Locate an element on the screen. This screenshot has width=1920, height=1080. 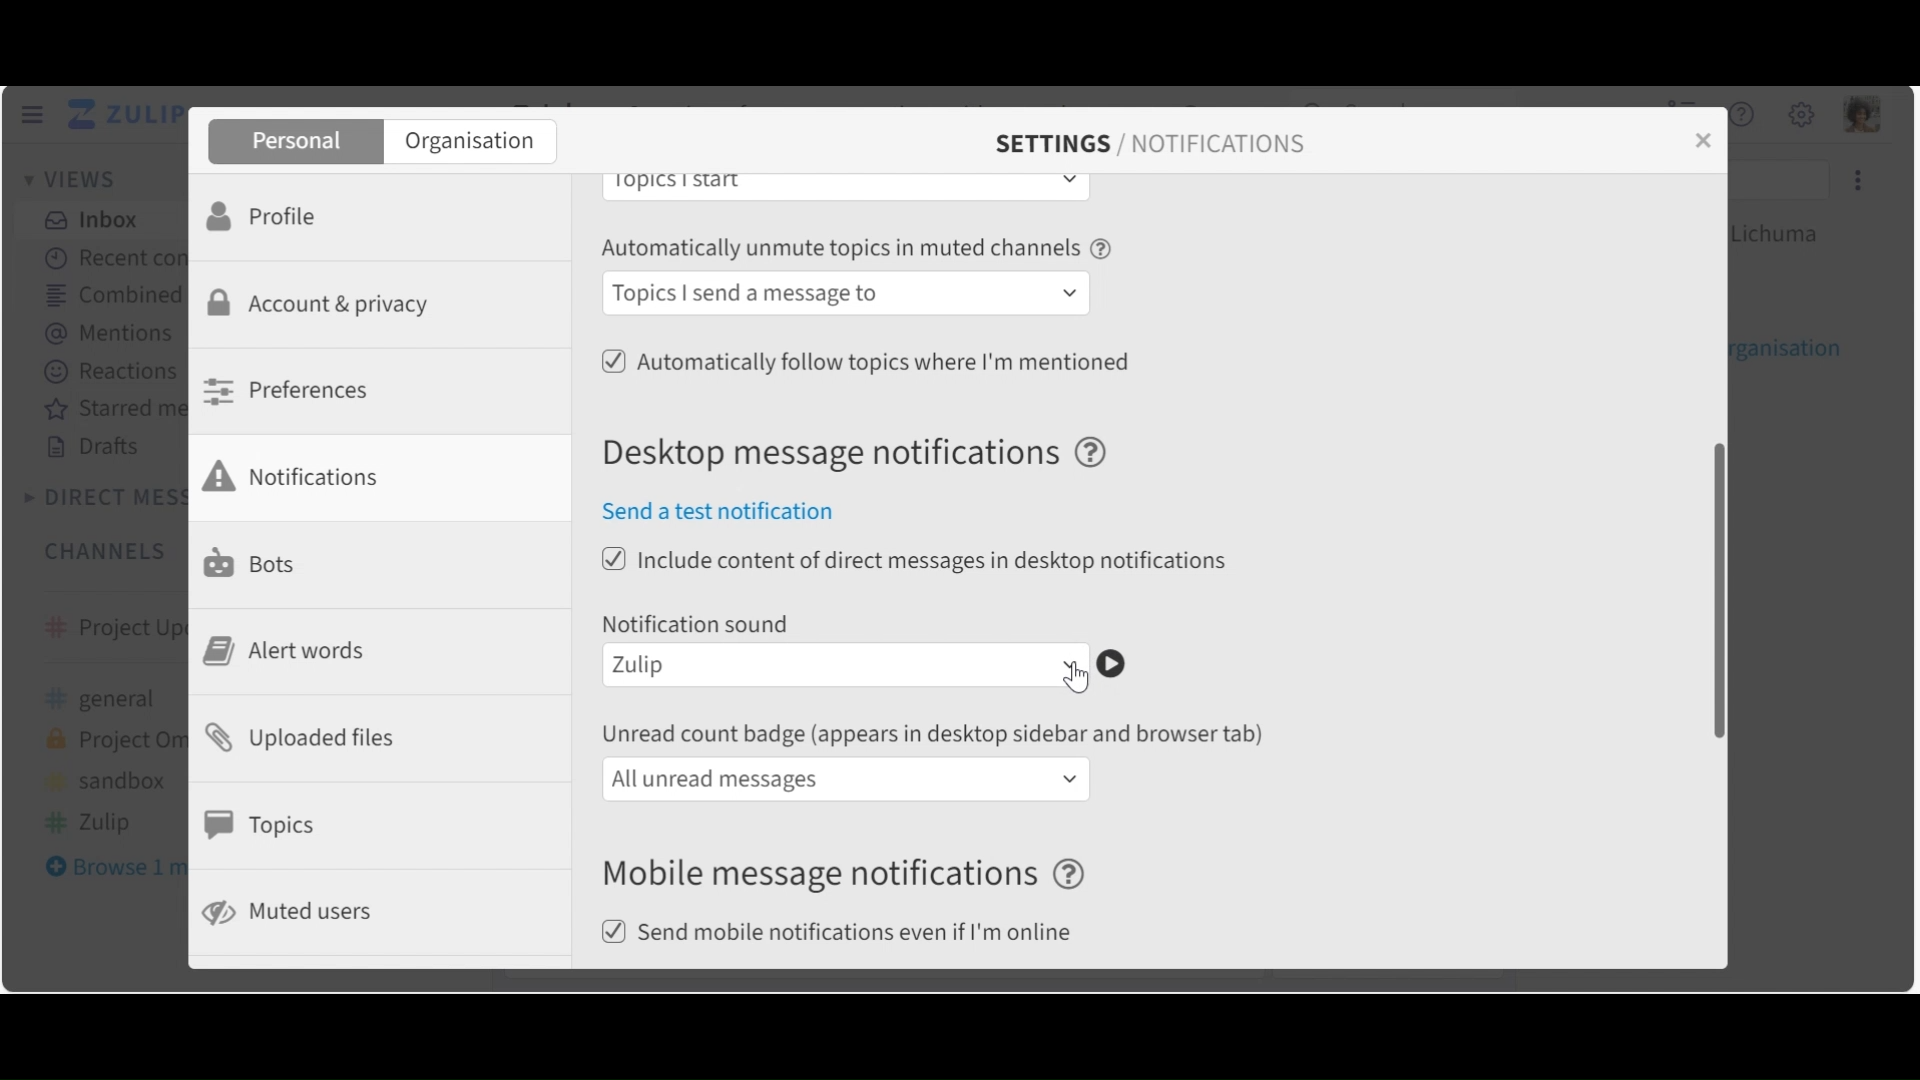
Send a test notification is located at coordinates (730, 513).